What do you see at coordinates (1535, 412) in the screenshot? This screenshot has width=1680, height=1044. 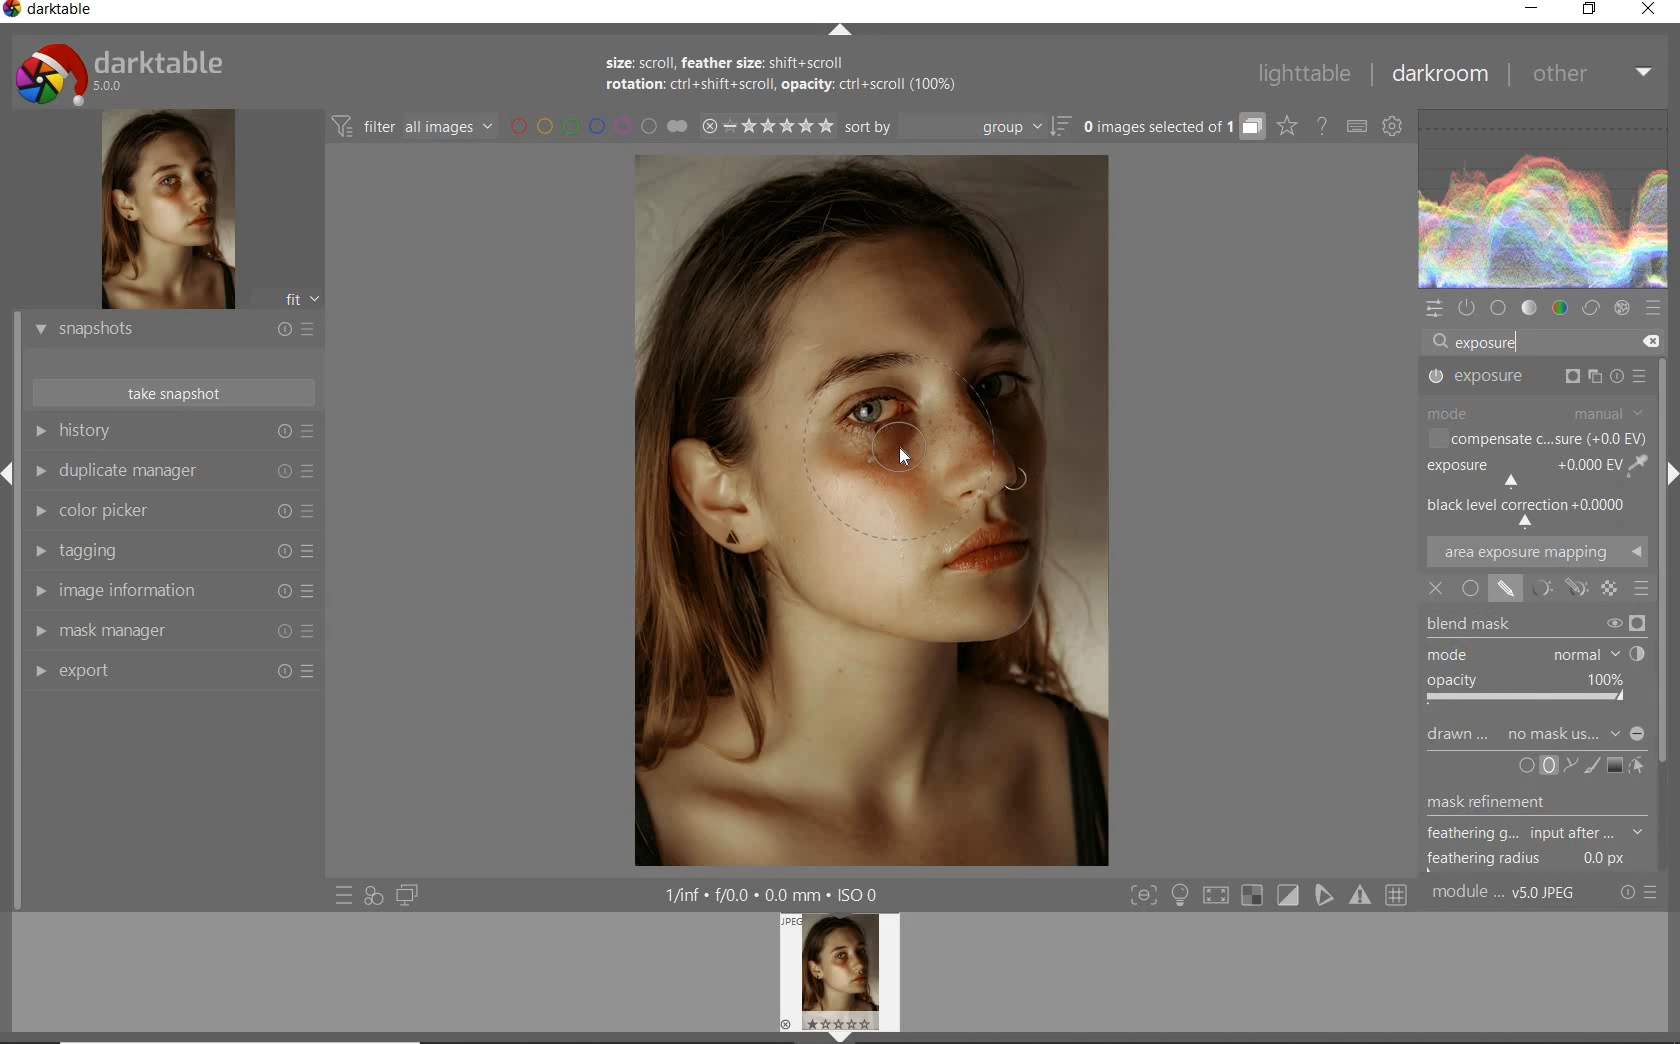 I see `MODULE` at bounding box center [1535, 412].